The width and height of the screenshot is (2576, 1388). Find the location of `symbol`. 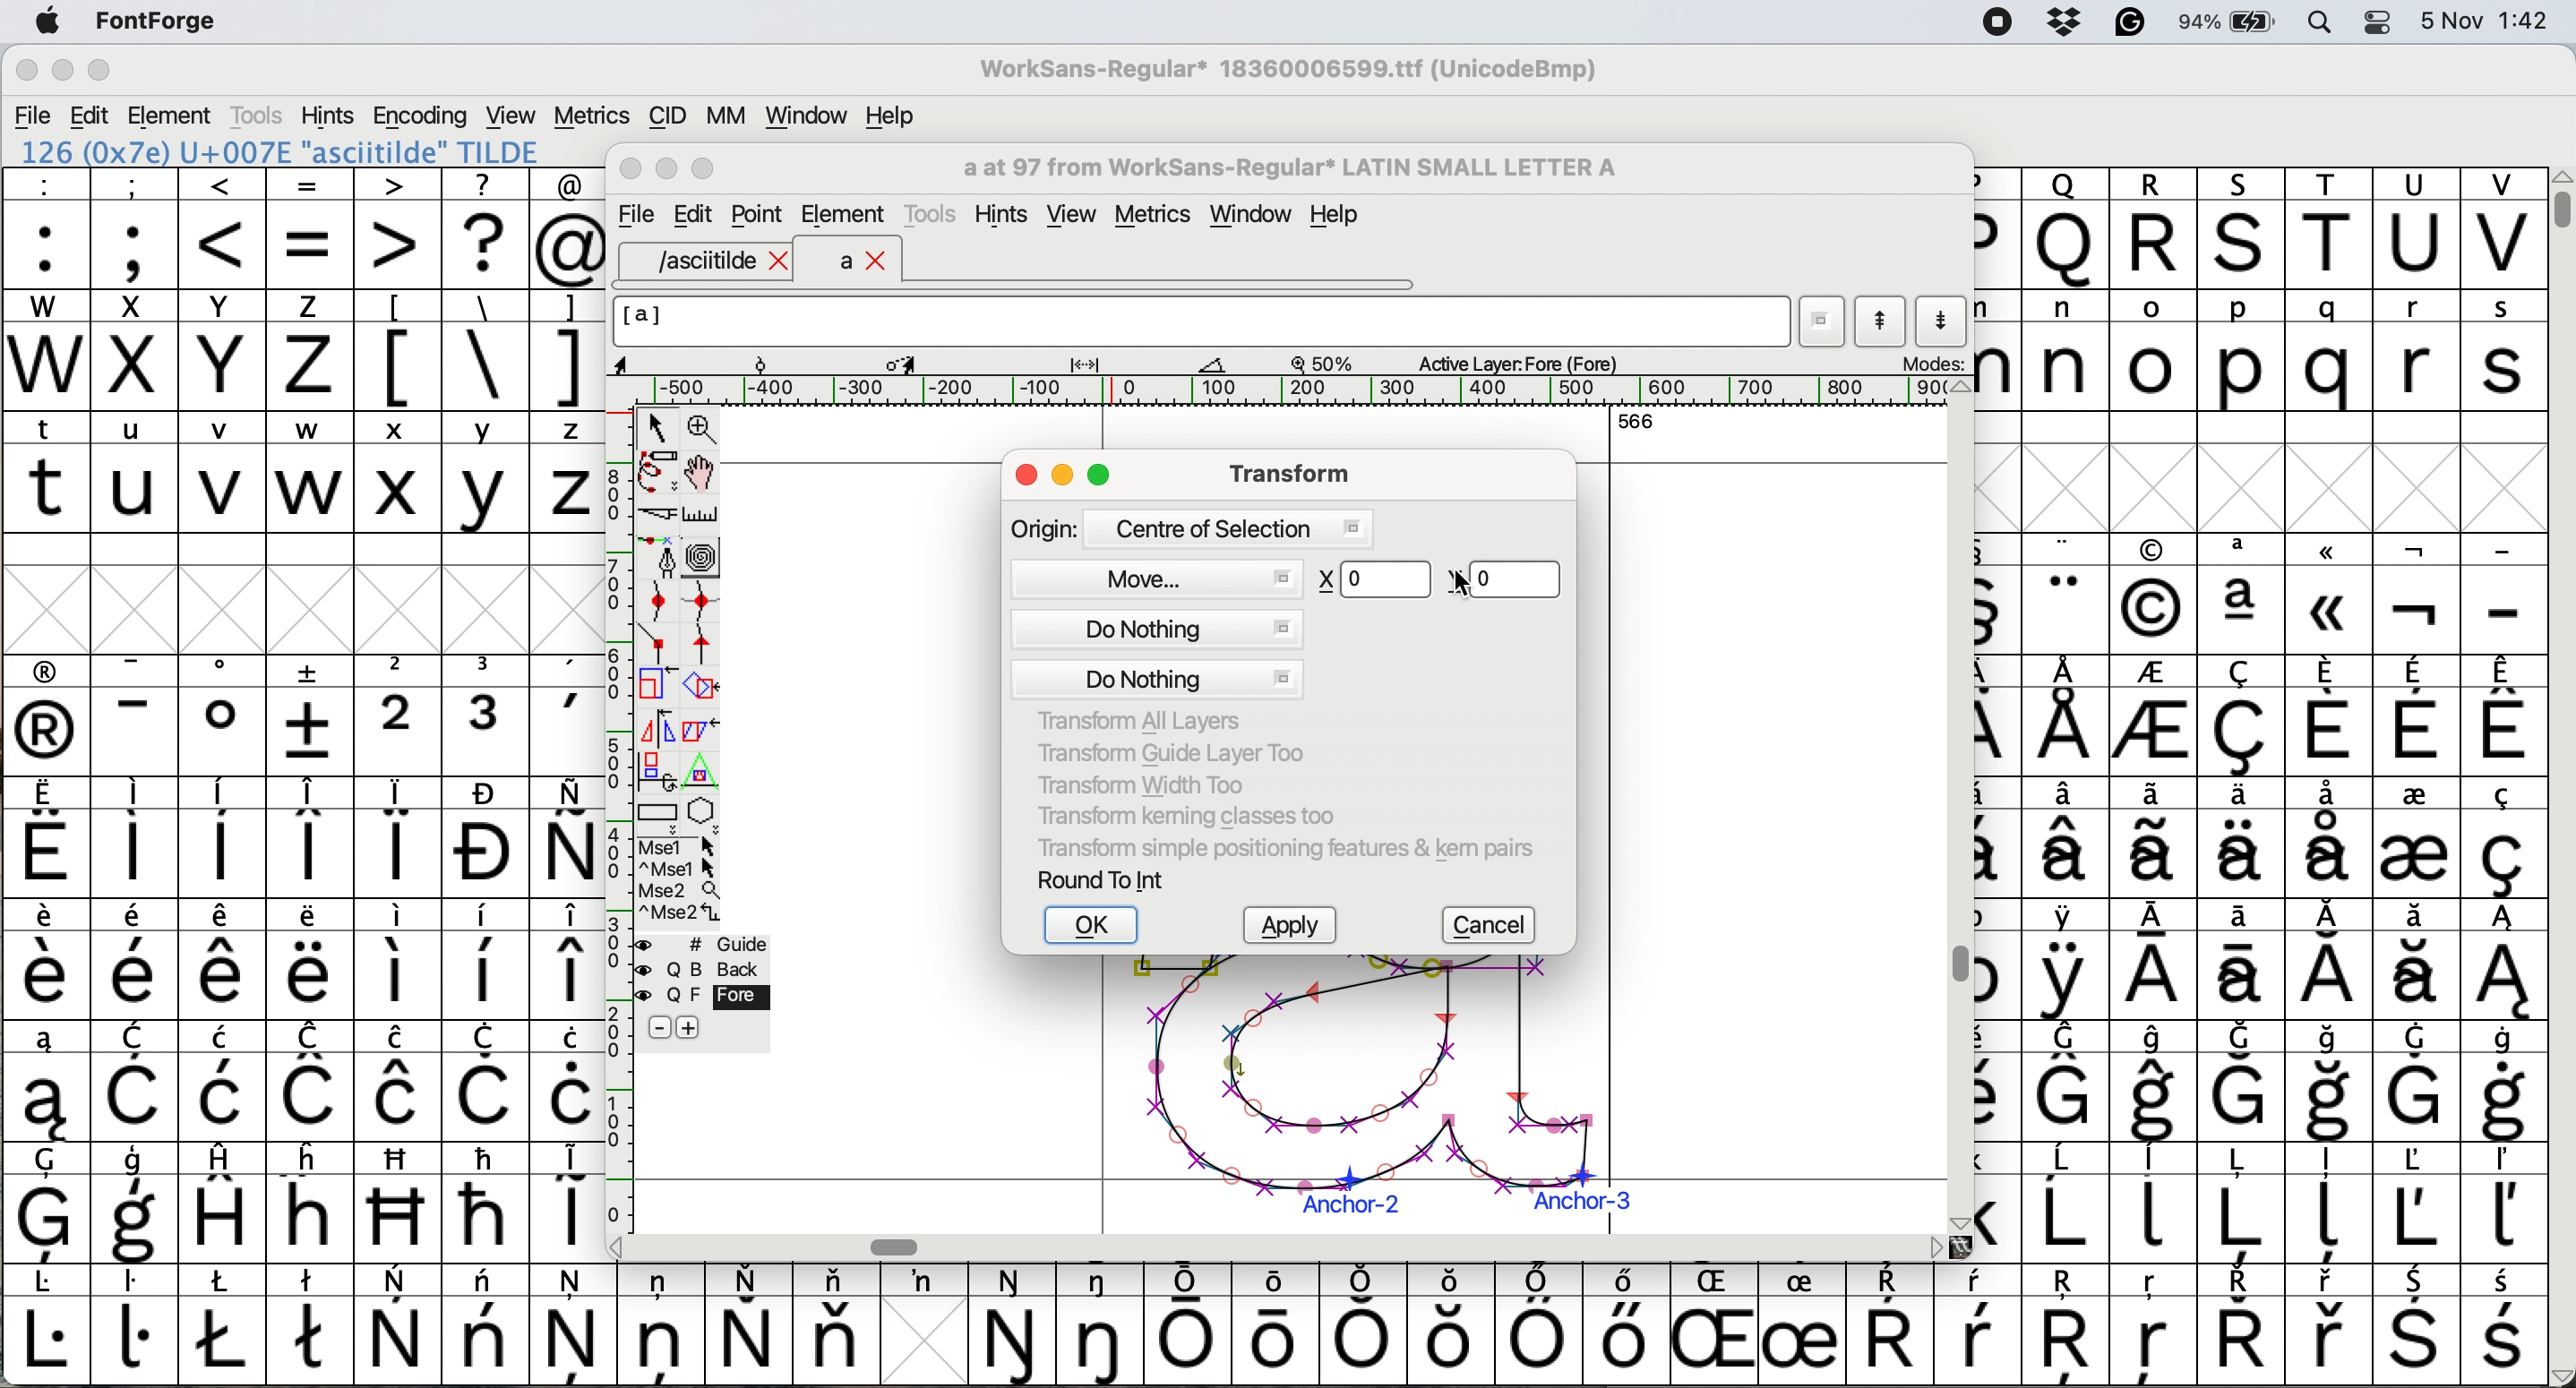

symbol is located at coordinates (489, 715).